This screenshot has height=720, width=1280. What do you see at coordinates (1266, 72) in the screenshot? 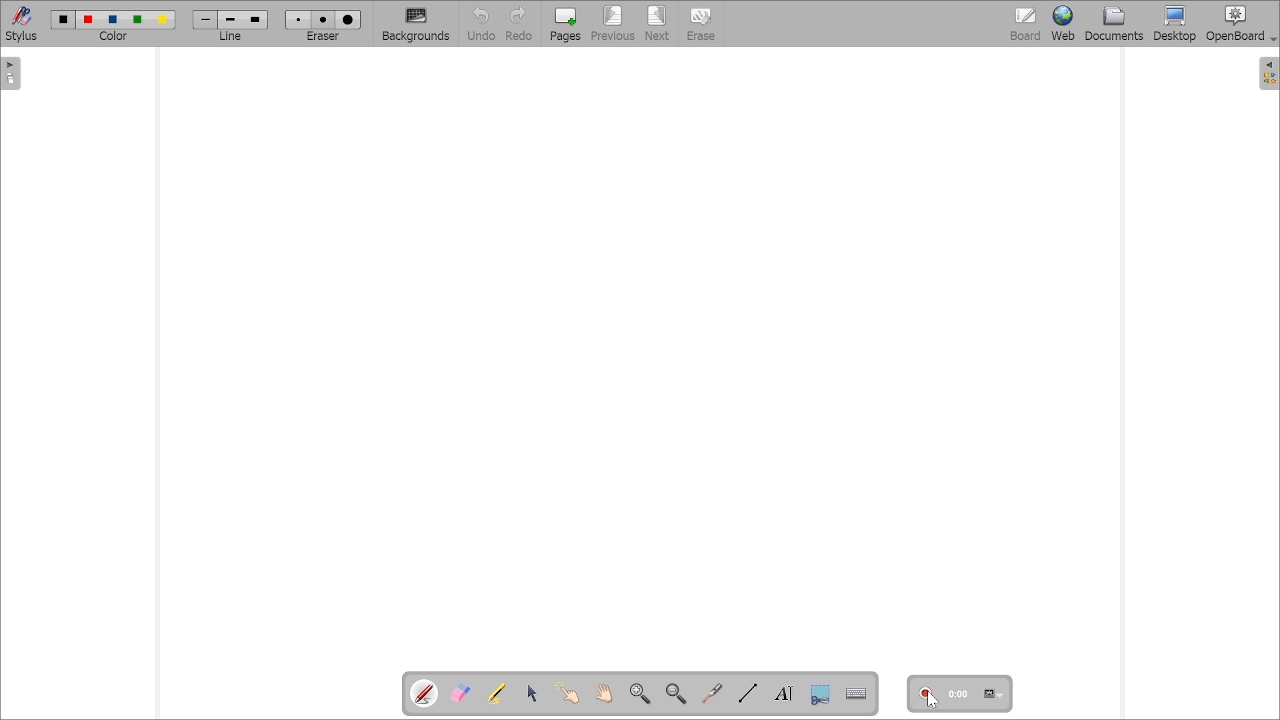
I see `show sidebar` at bounding box center [1266, 72].